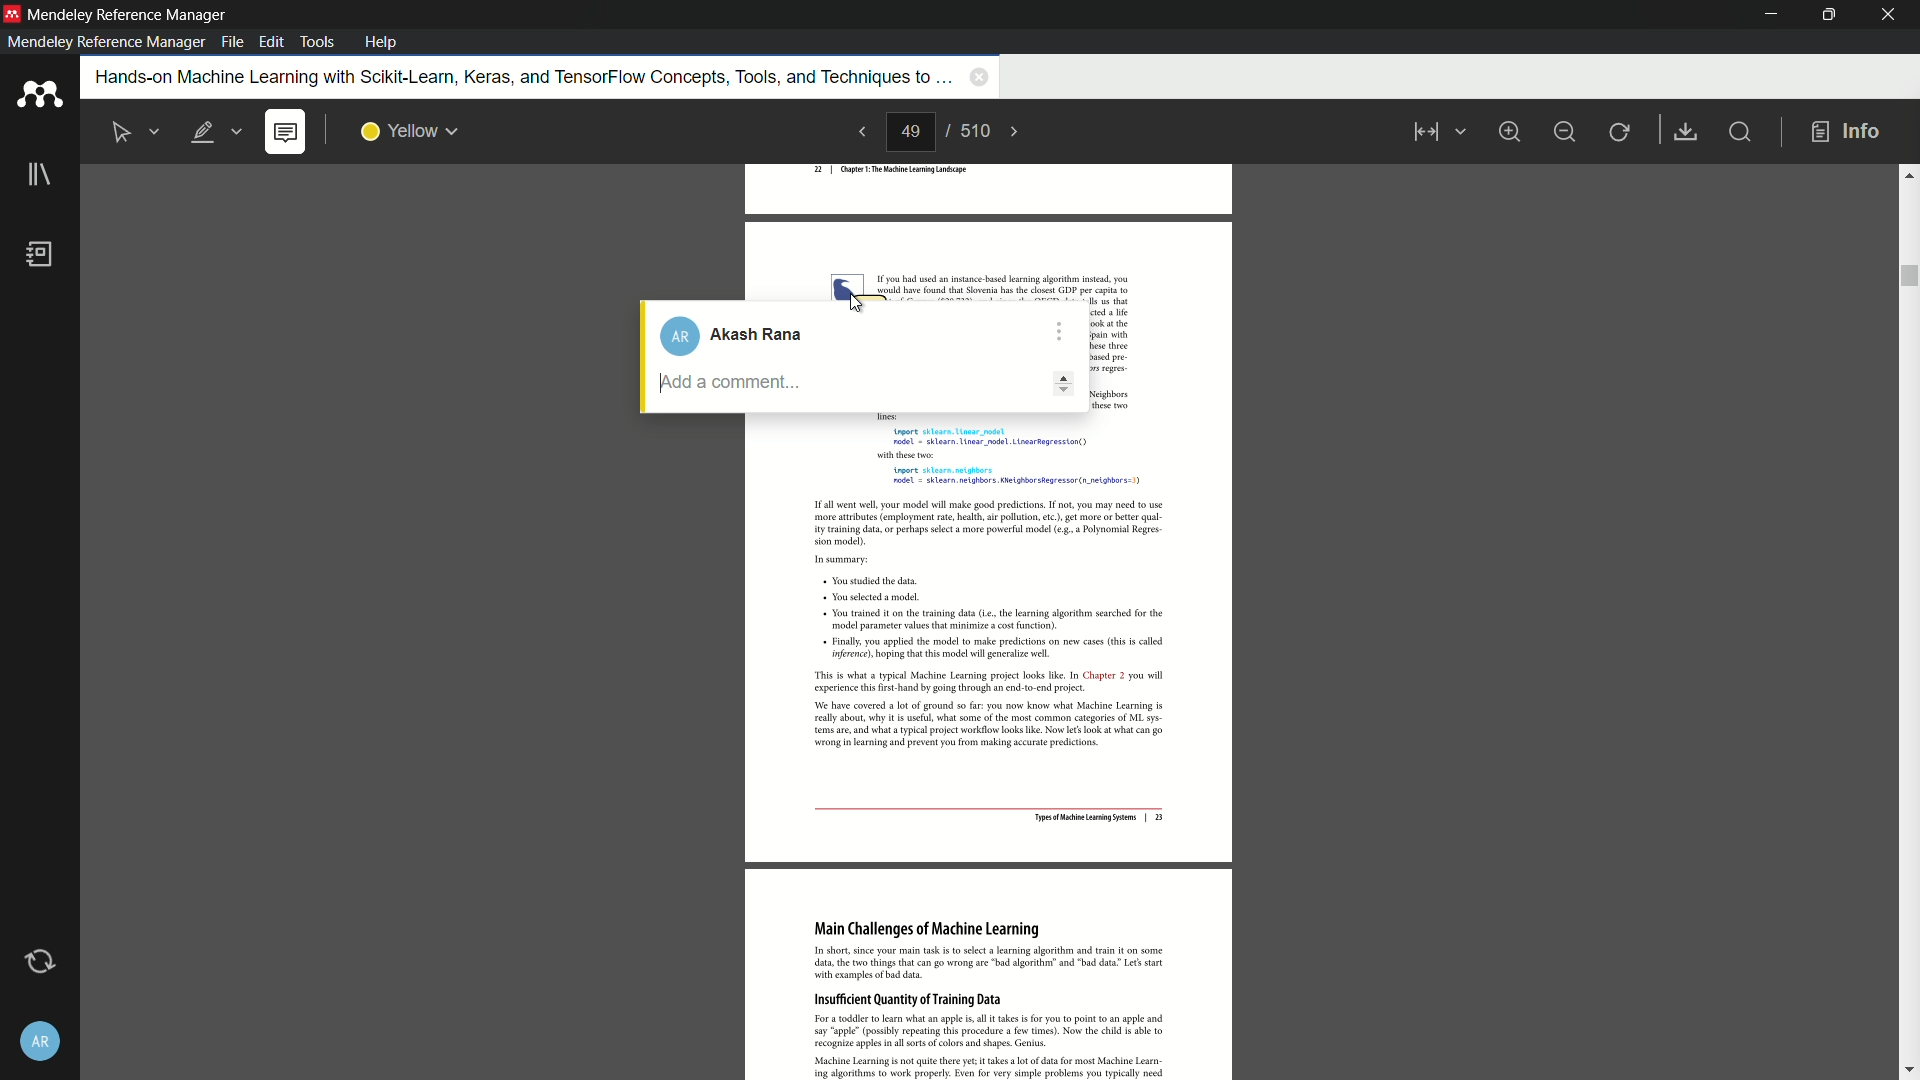  What do you see at coordinates (38, 1041) in the screenshot?
I see `account and help` at bounding box center [38, 1041].